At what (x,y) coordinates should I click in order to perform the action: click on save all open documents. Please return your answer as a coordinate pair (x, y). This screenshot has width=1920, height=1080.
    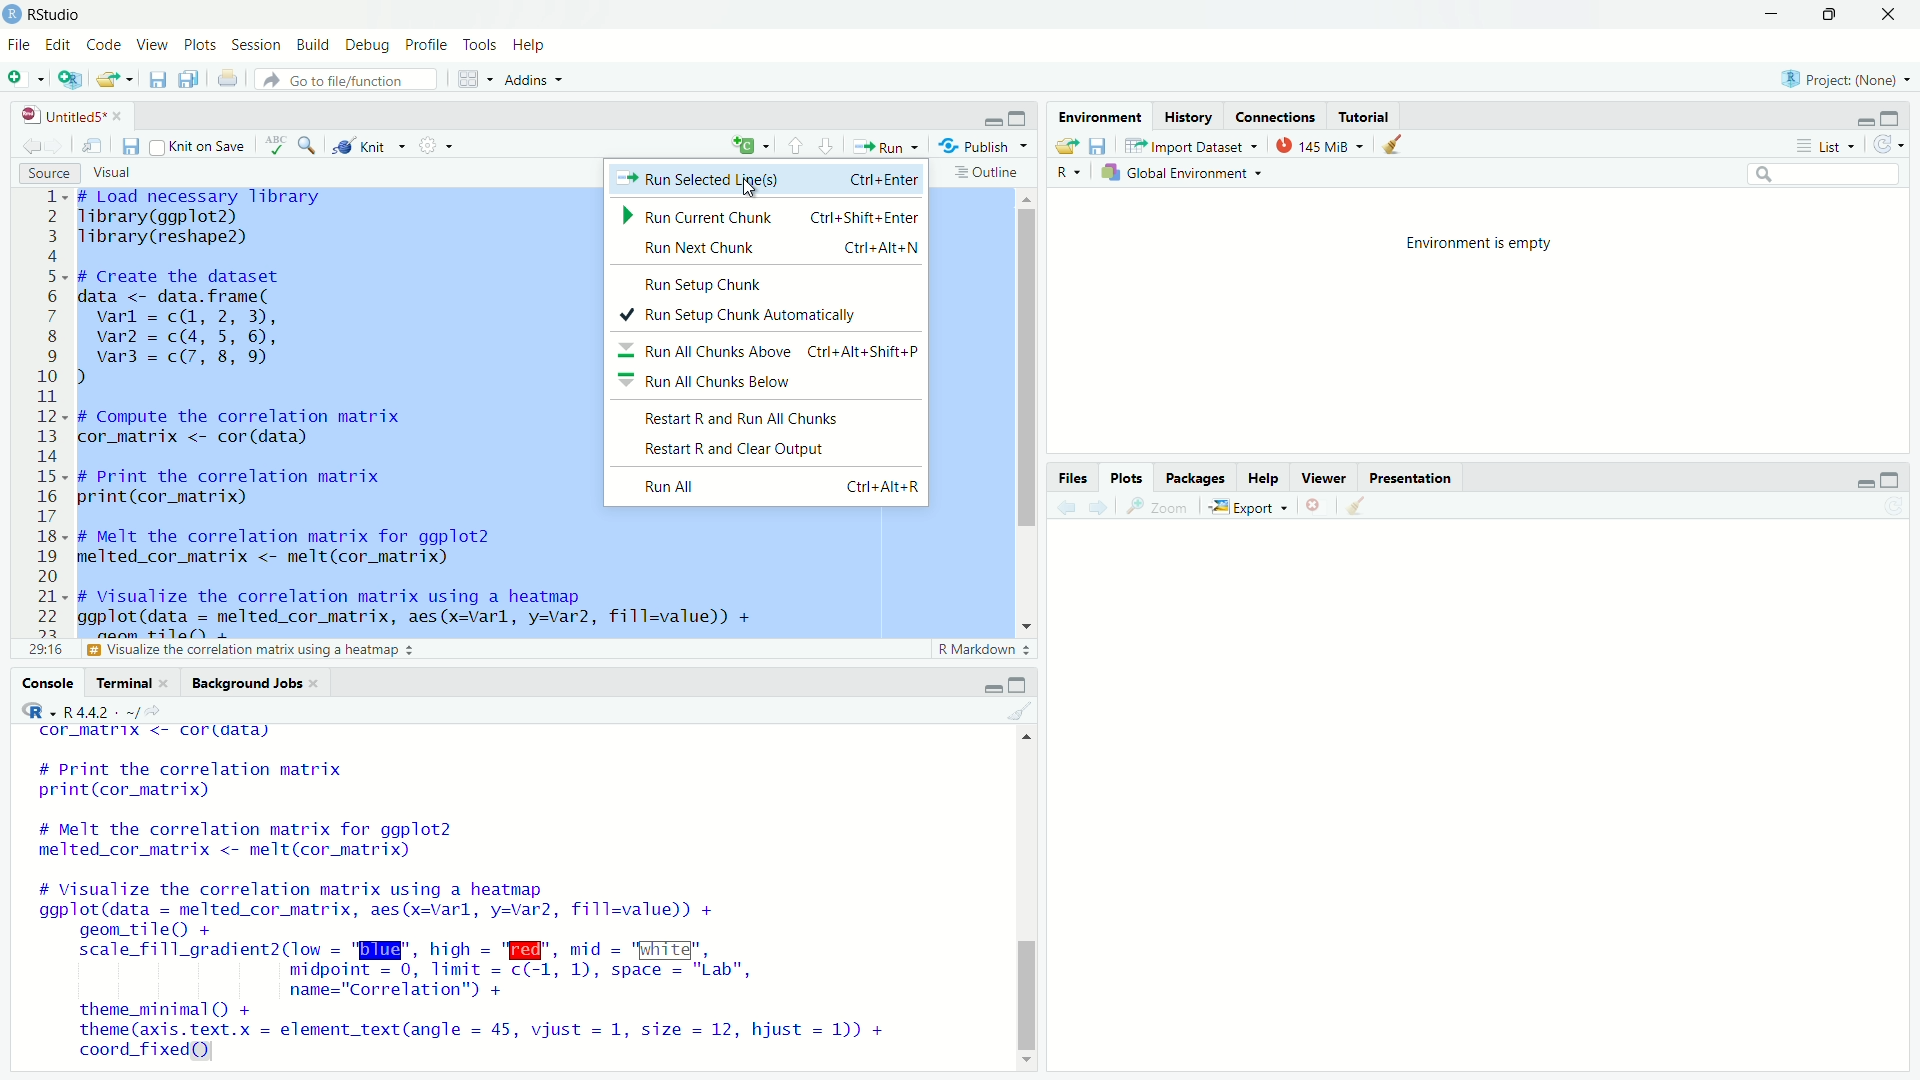
    Looking at the image, I should click on (192, 78).